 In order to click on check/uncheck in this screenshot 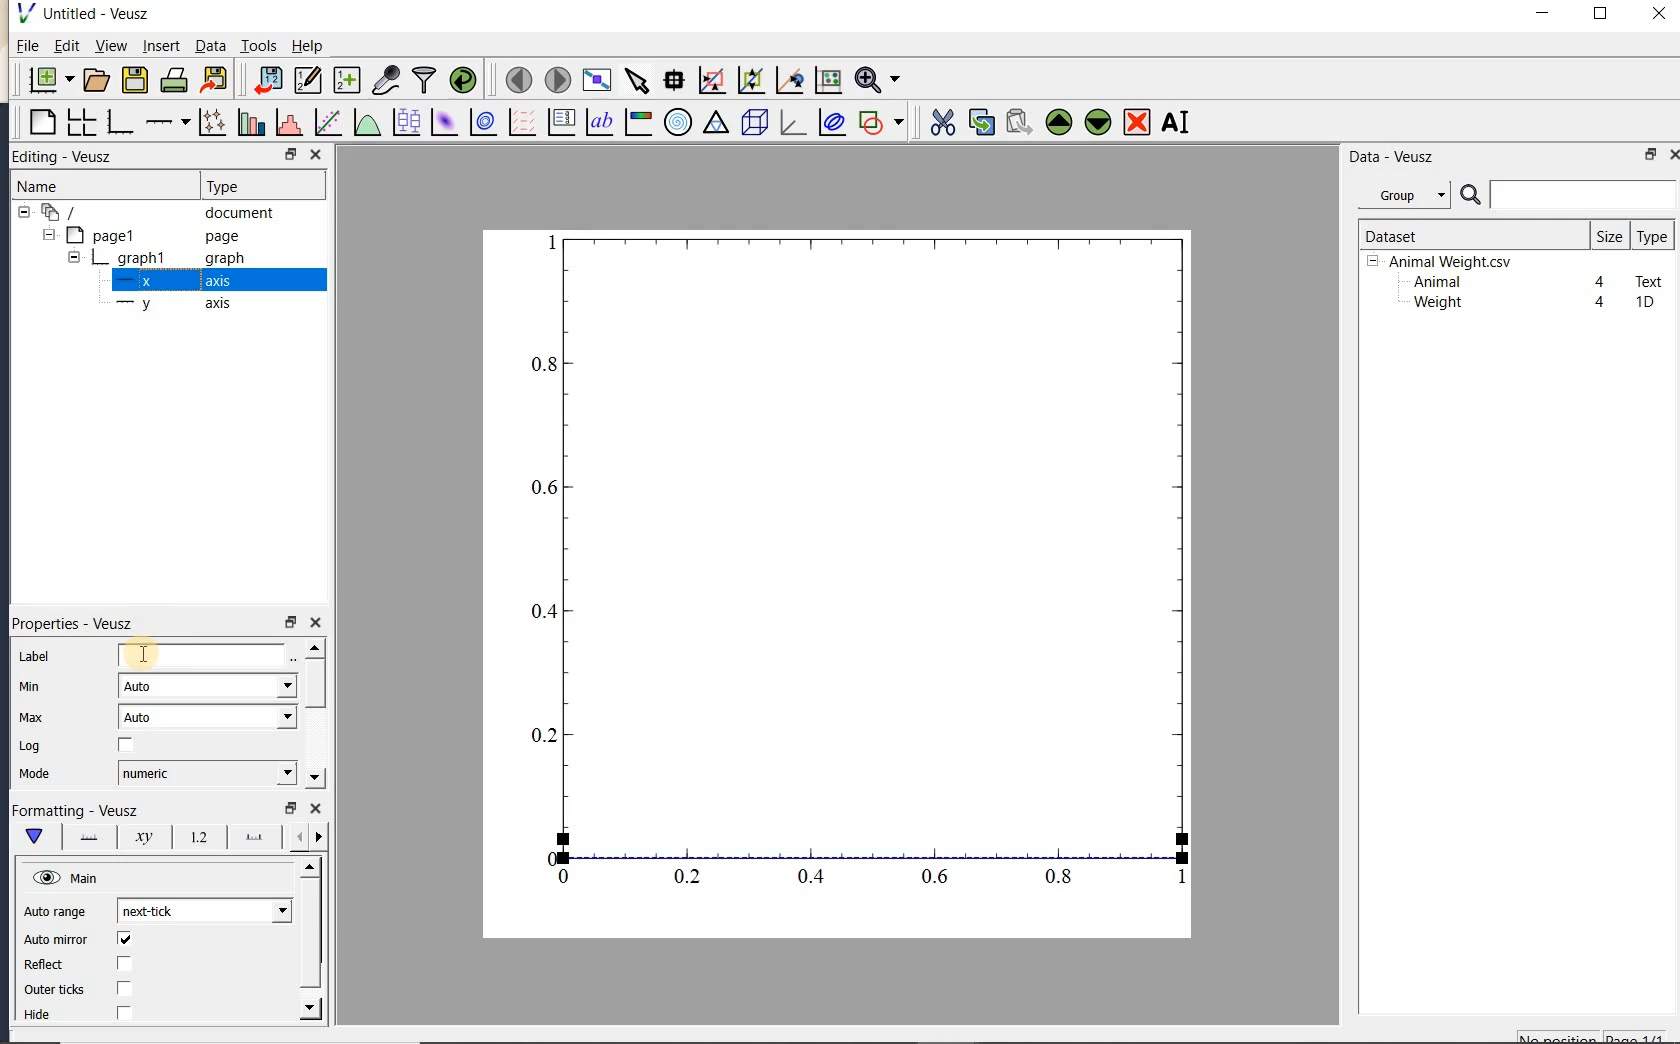, I will do `click(123, 965)`.